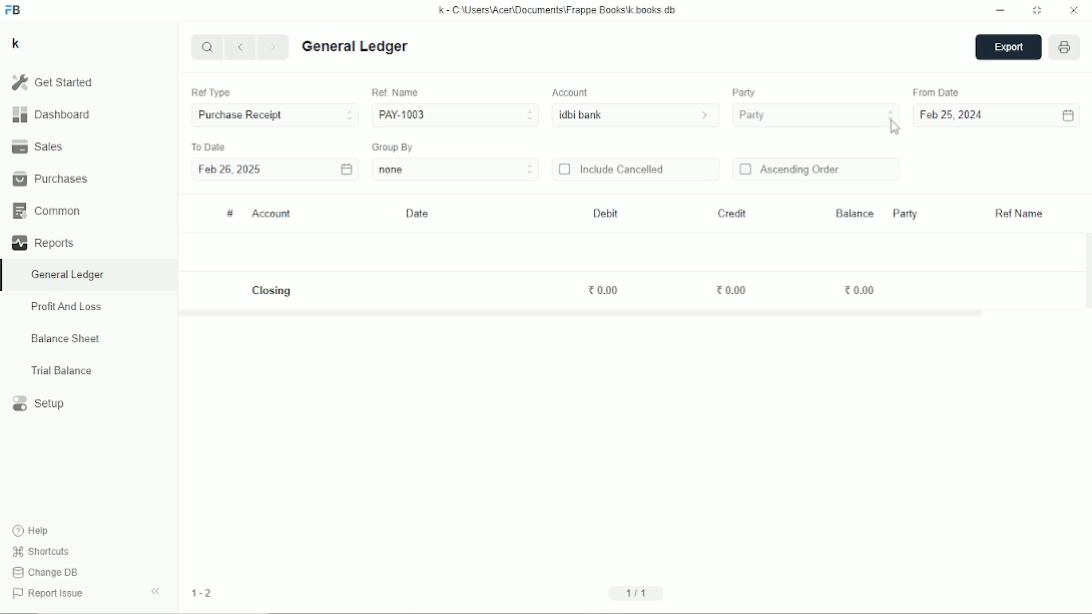  Describe the element at coordinates (395, 92) in the screenshot. I see `Ref. Name` at that location.